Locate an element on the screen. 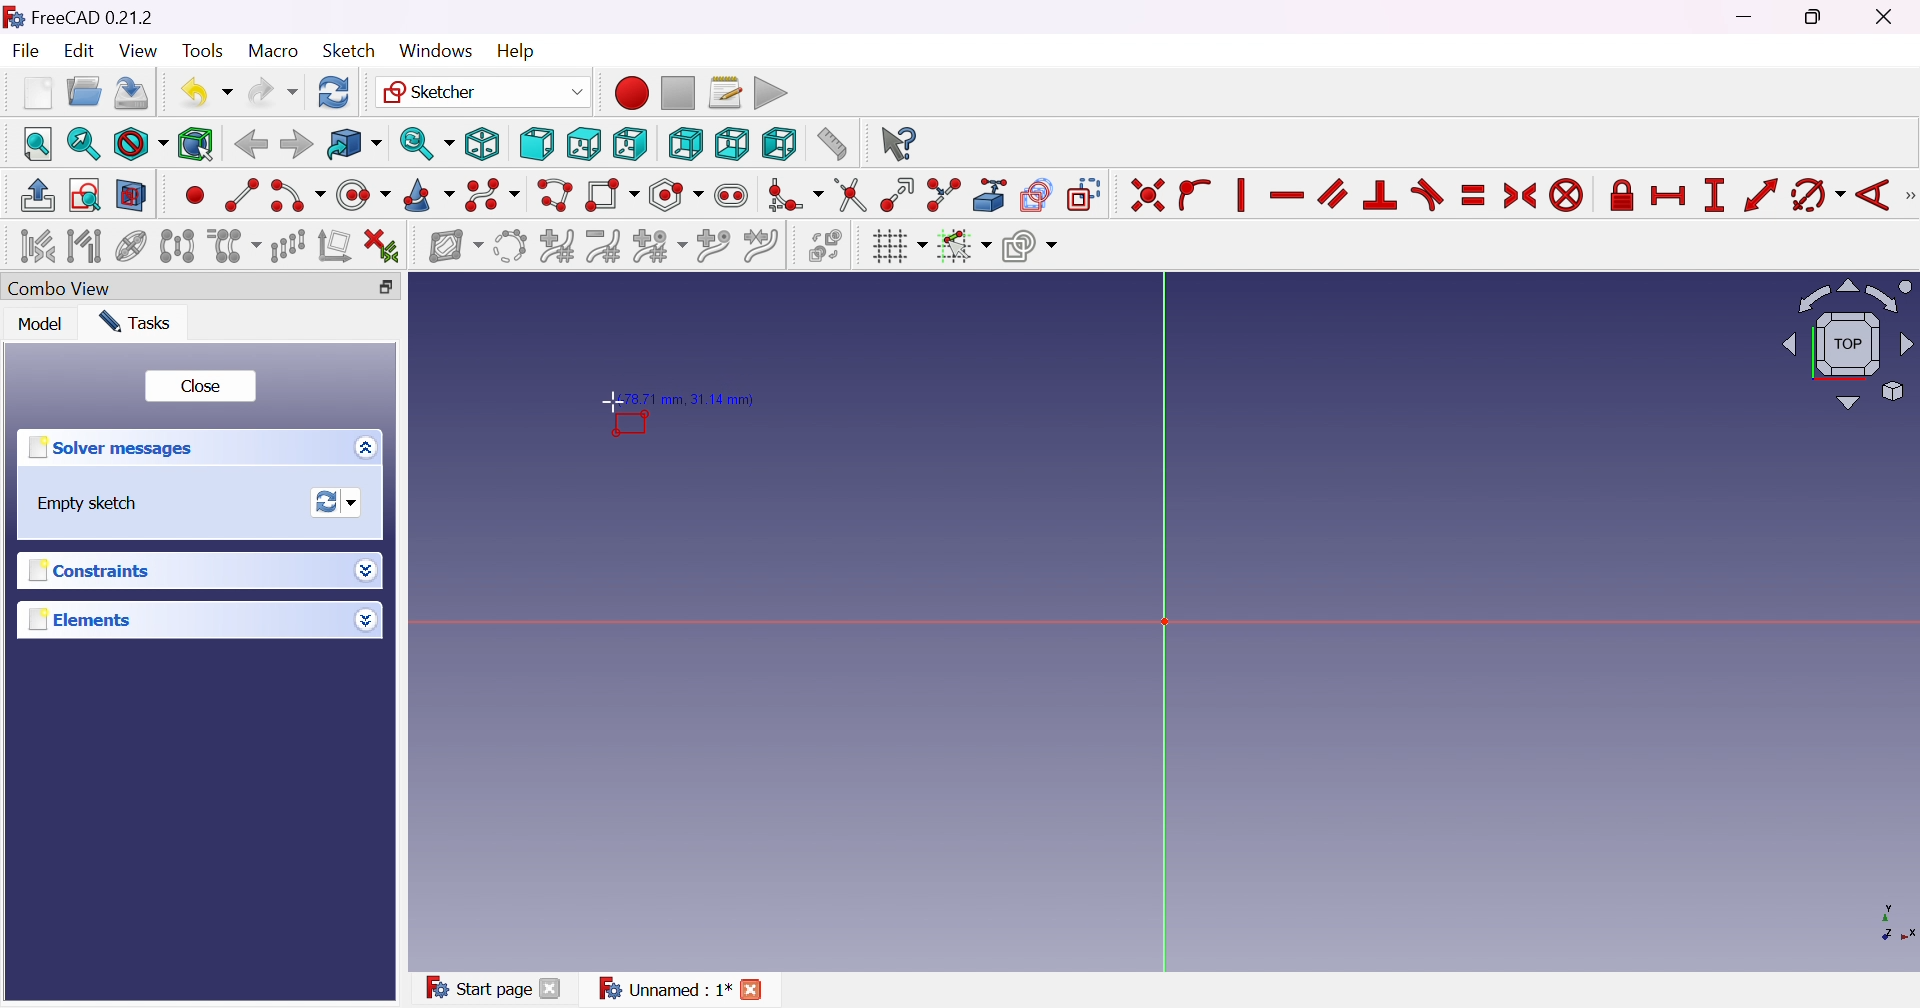 The image size is (1920, 1008). Constrain horizontal distance is located at coordinates (1667, 198).